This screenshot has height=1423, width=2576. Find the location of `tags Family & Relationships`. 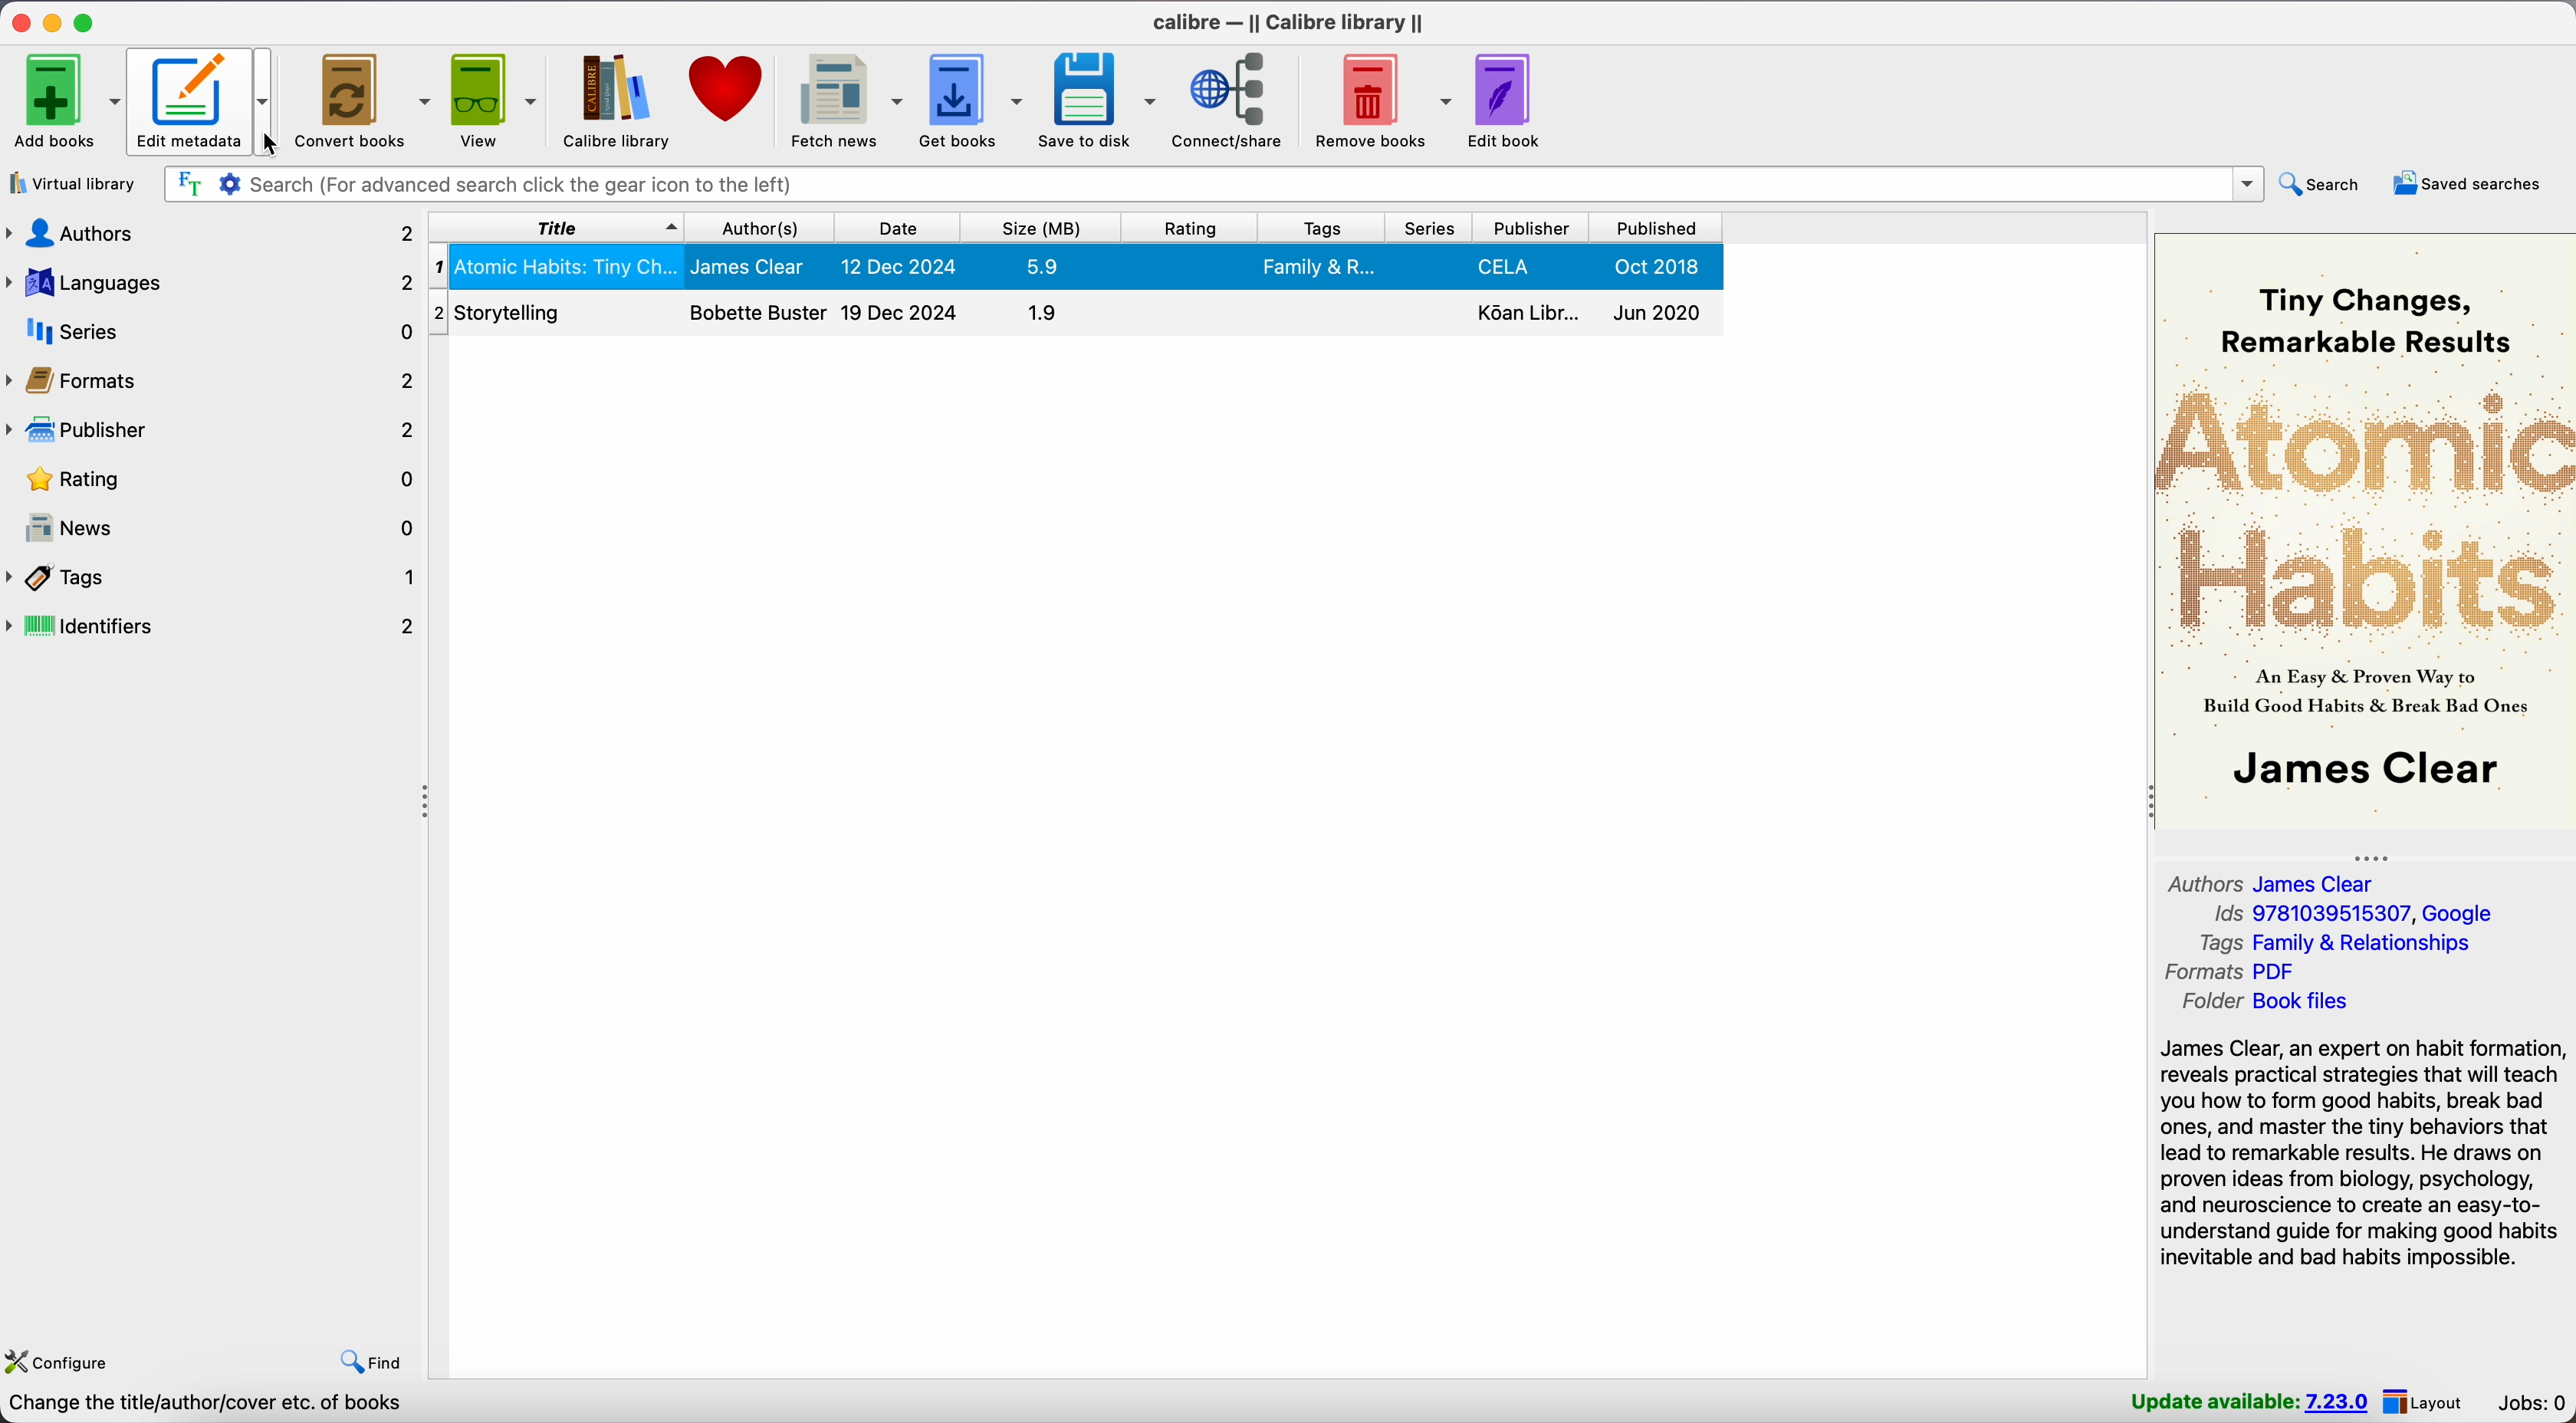

tags Family & Relationships is located at coordinates (2333, 943).